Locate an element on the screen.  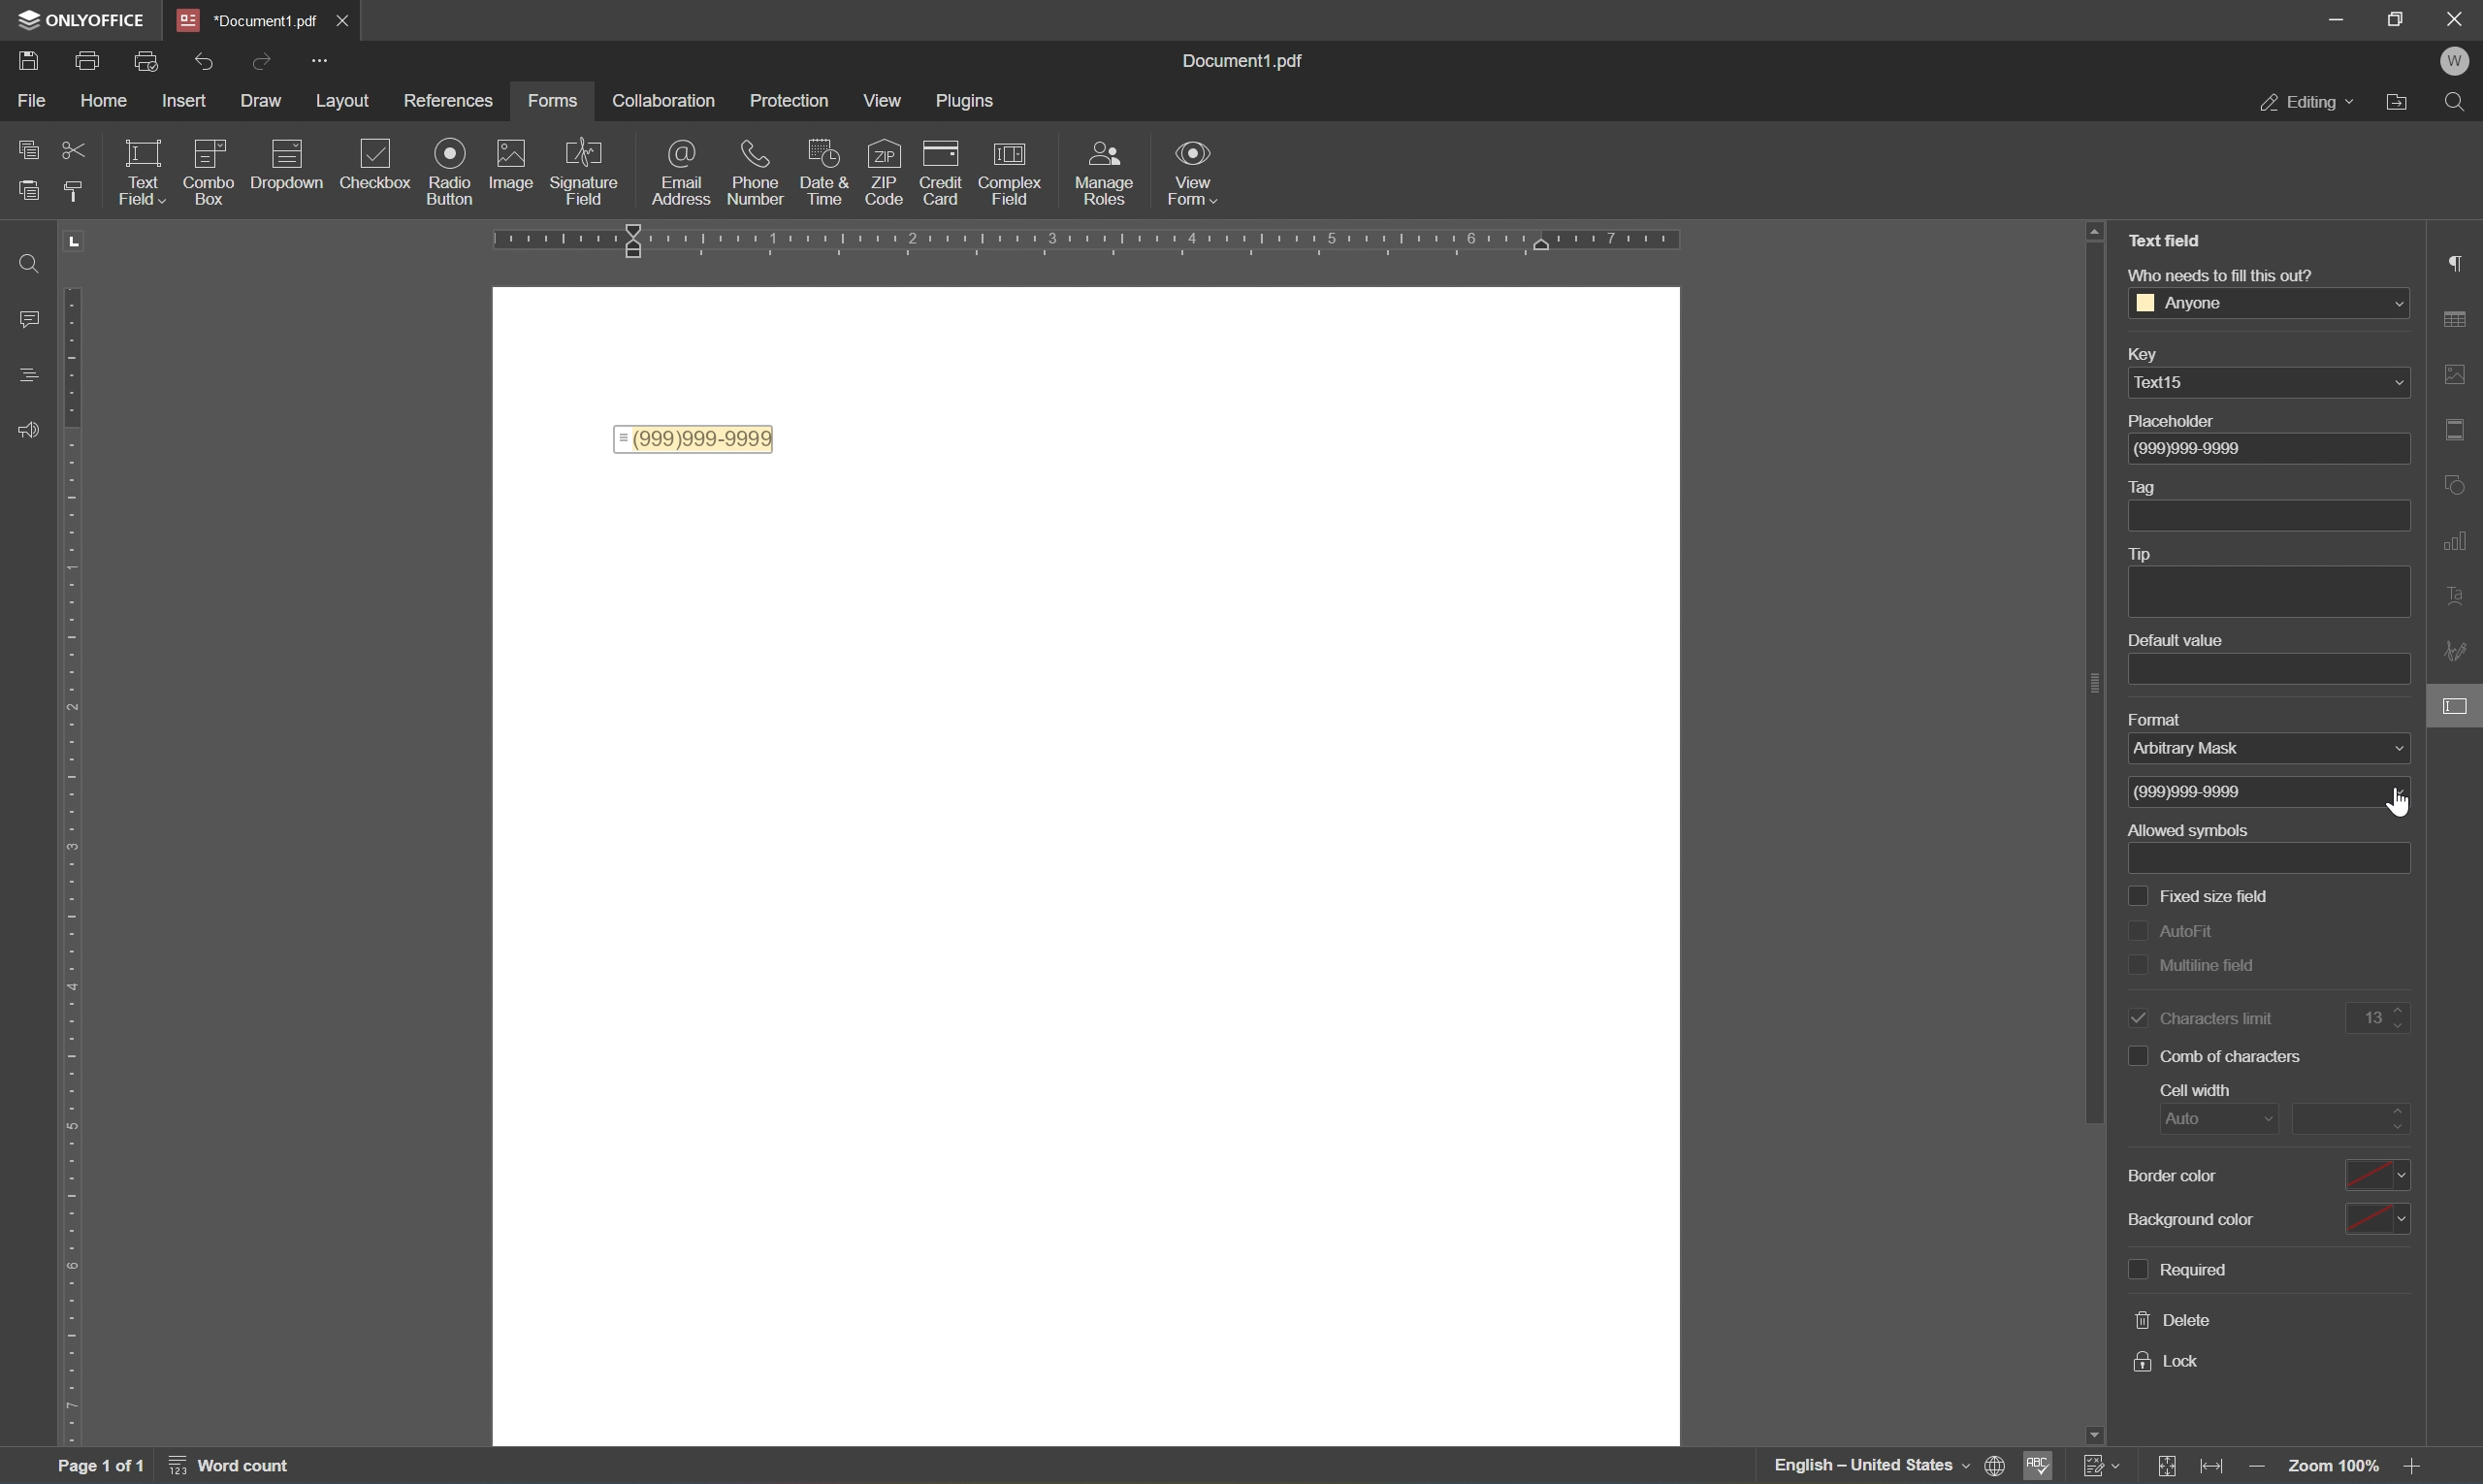
minimize is located at coordinates (2339, 18).